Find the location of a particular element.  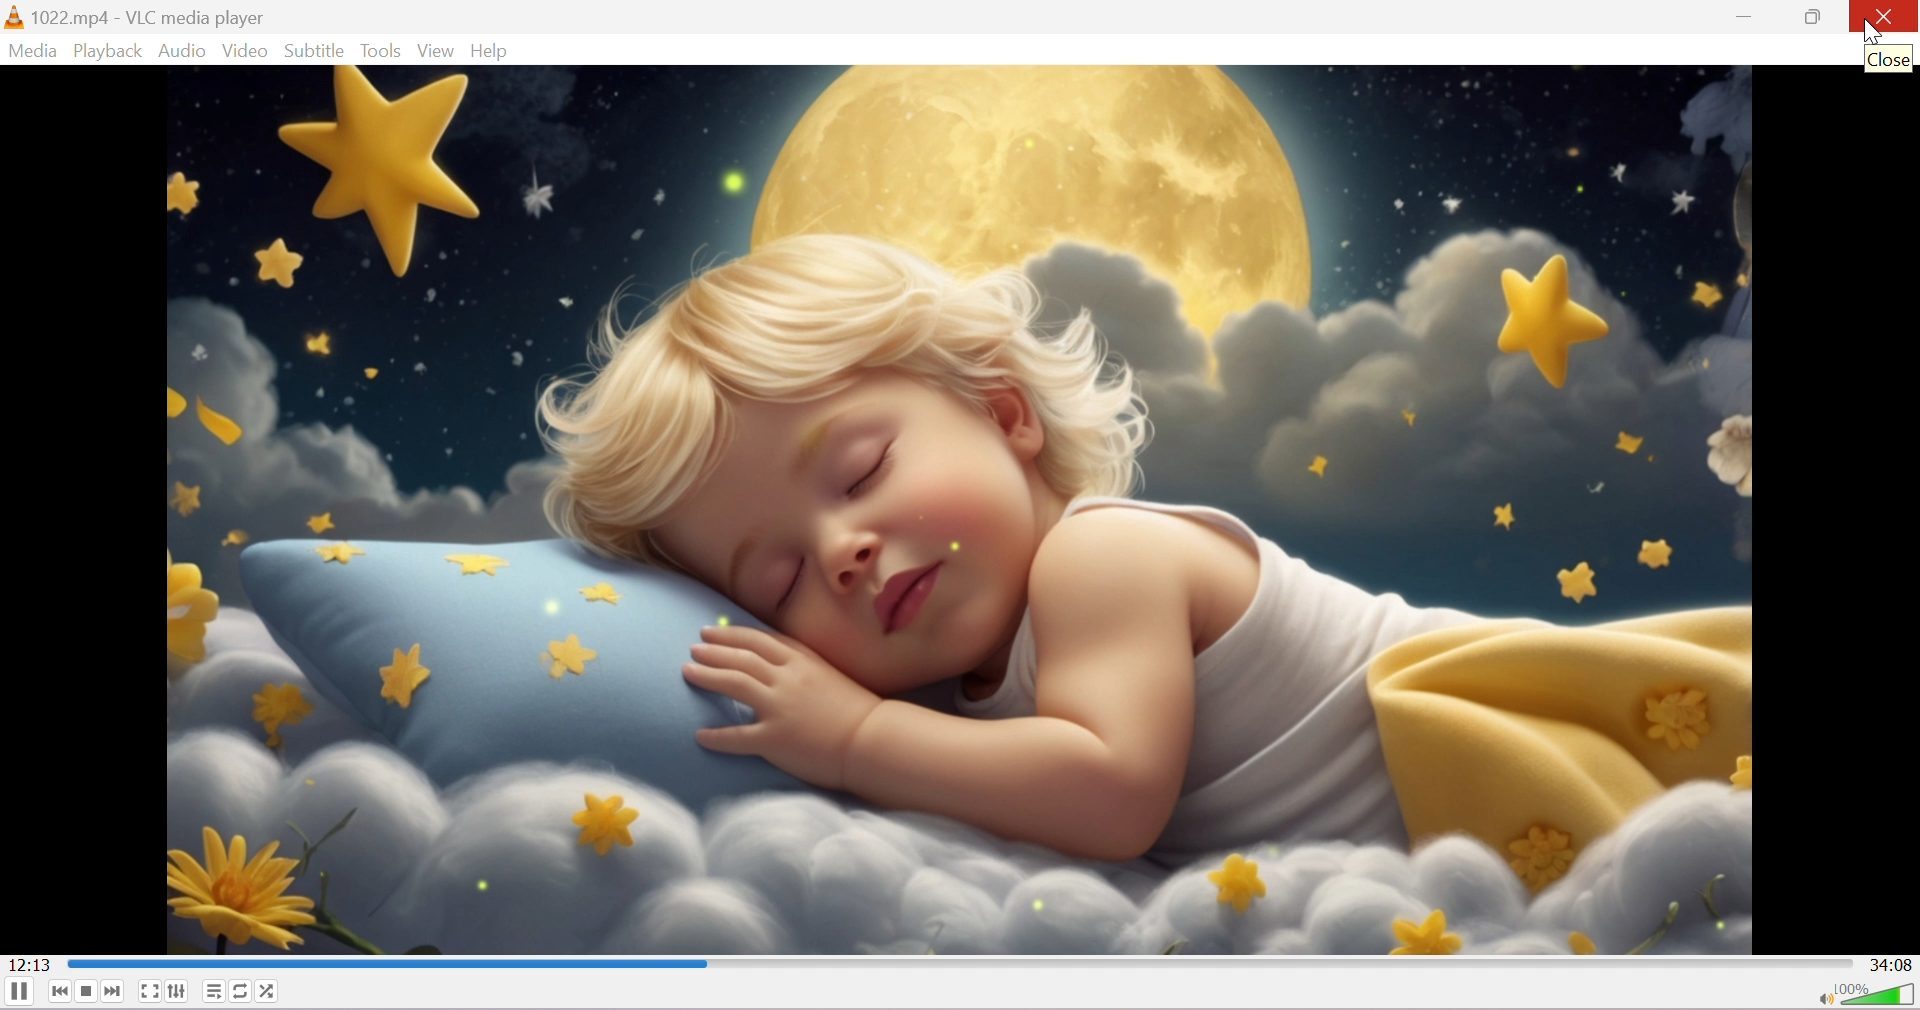

Video is located at coordinates (246, 52).